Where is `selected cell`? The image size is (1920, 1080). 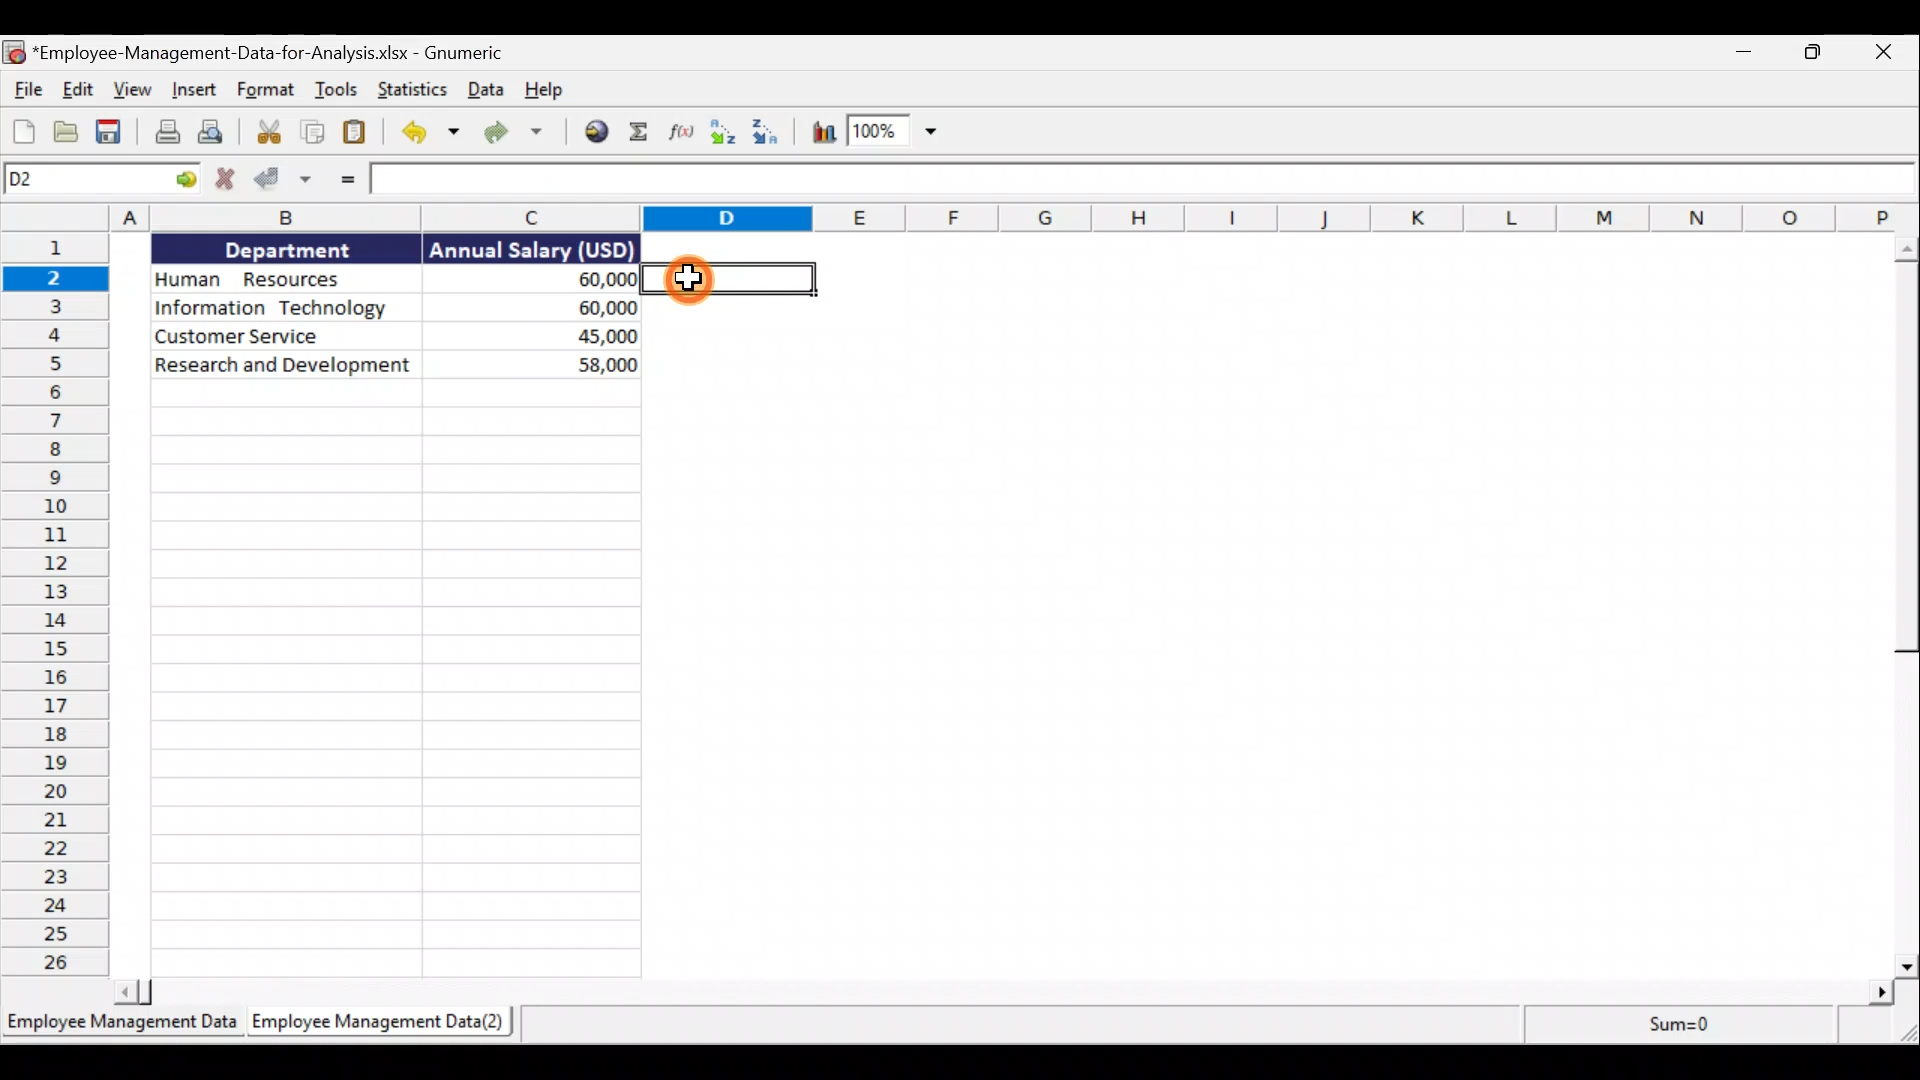 selected cell is located at coordinates (732, 280).